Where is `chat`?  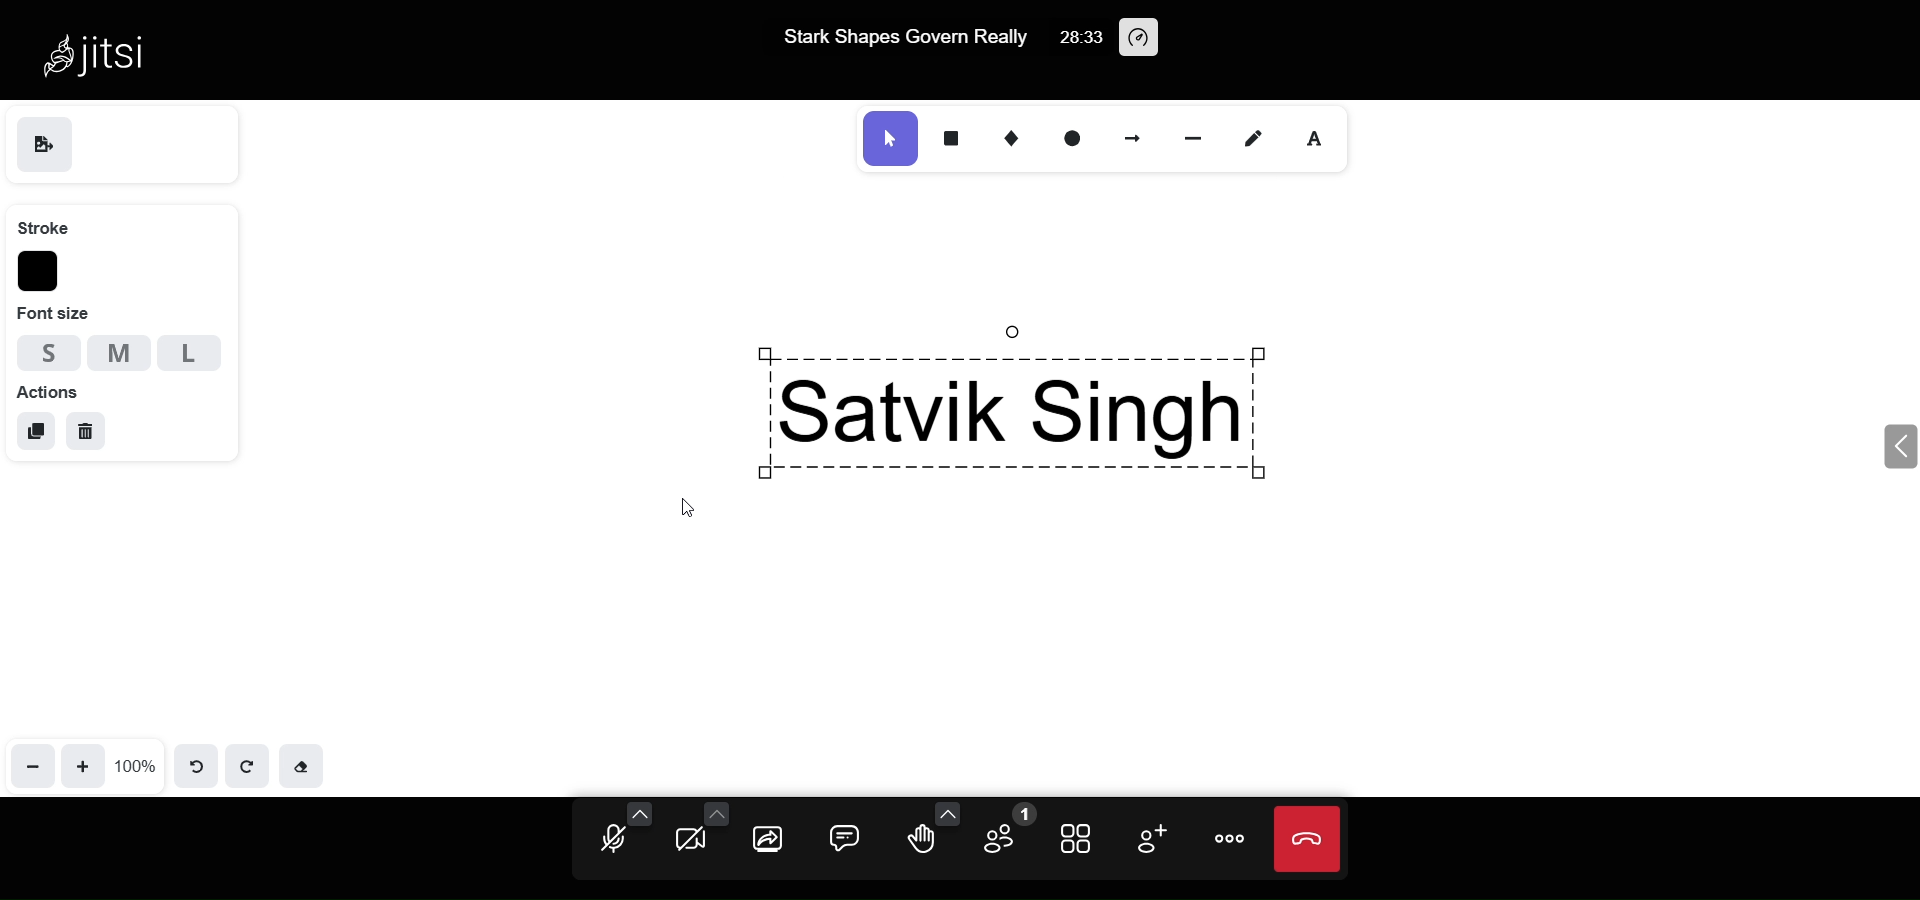 chat is located at coordinates (840, 840).